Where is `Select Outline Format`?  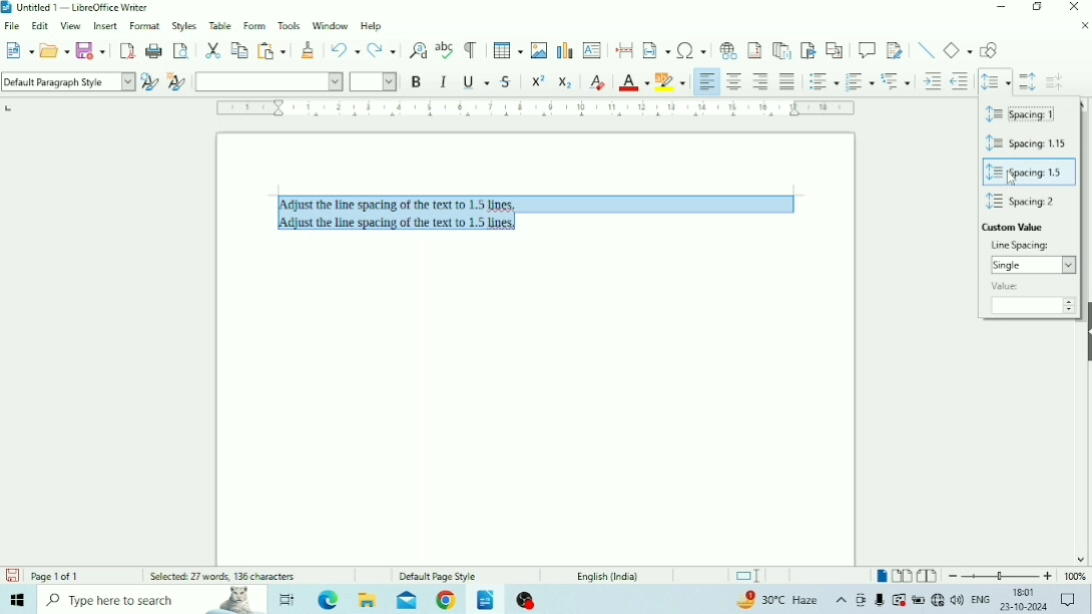 Select Outline Format is located at coordinates (896, 81).